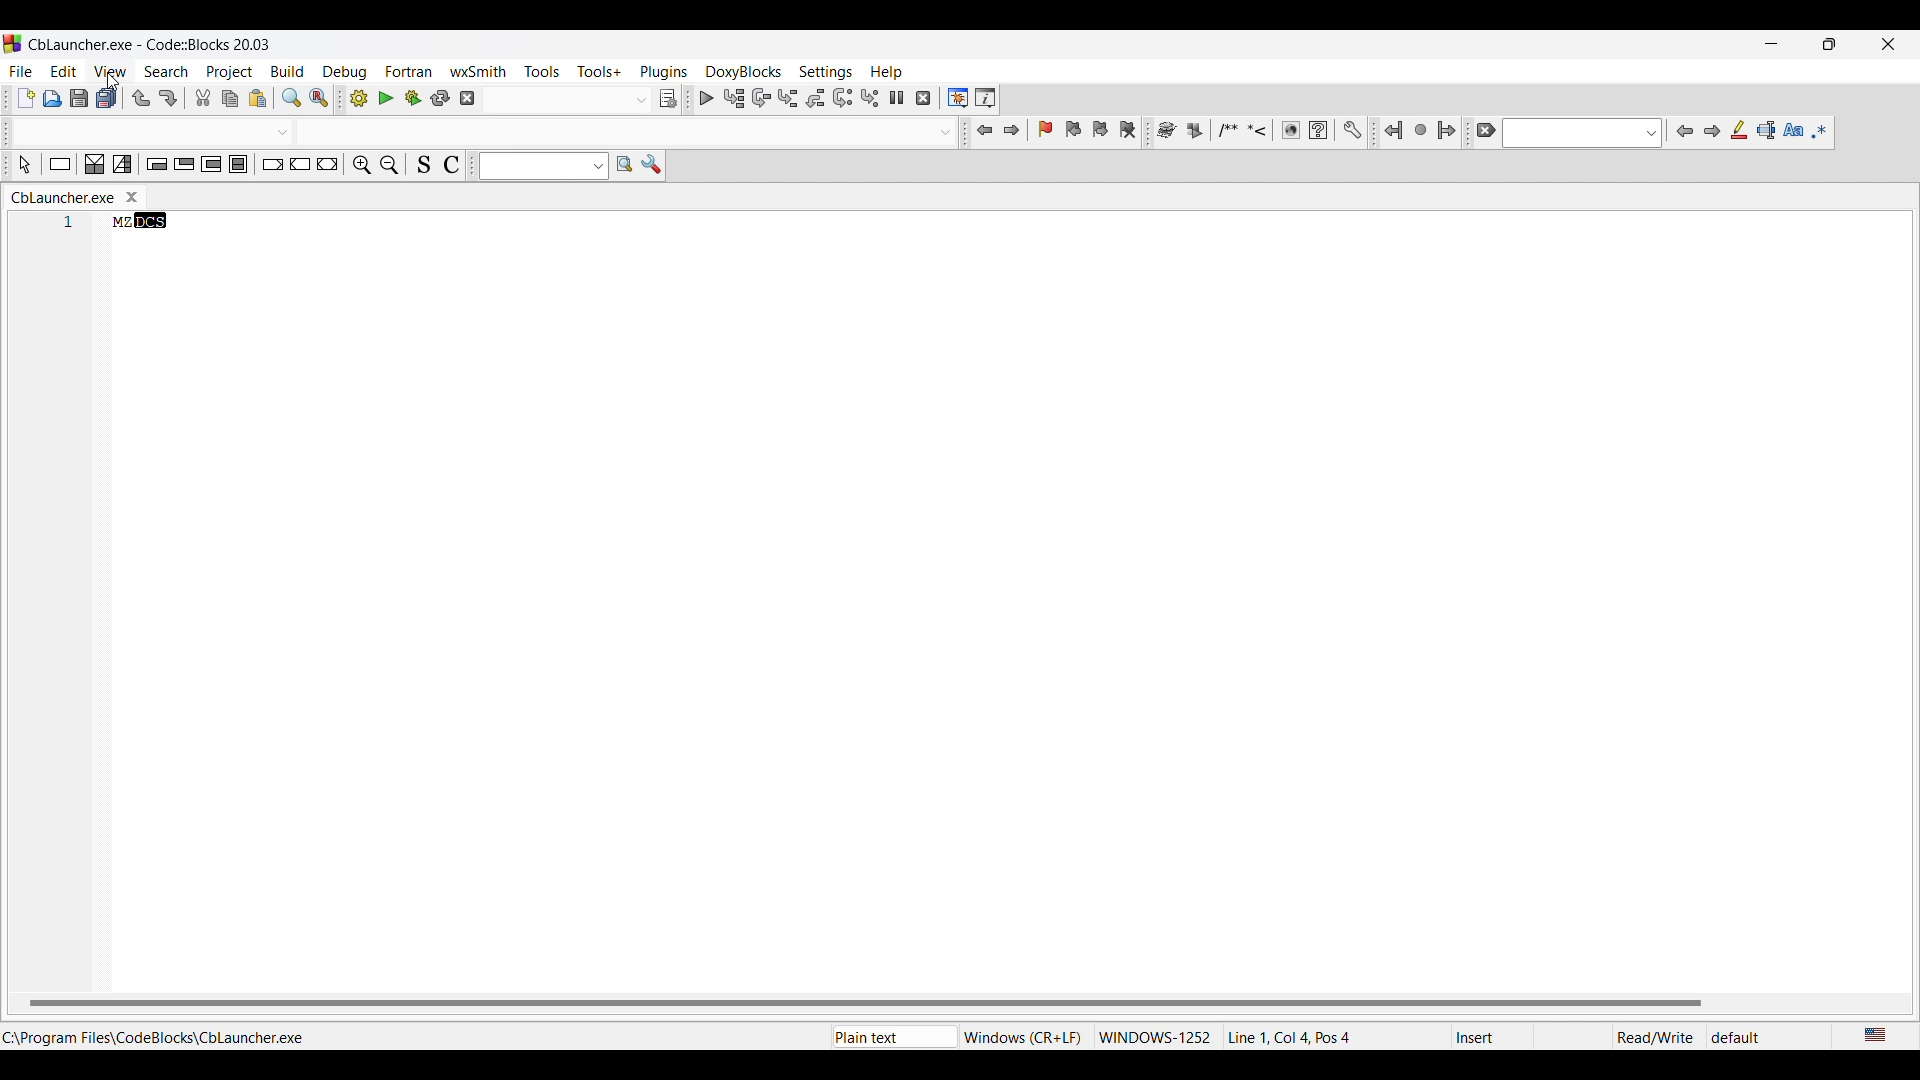  What do you see at coordinates (292, 97) in the screenshot?
I see `Find` at bounding box center [292, 97].